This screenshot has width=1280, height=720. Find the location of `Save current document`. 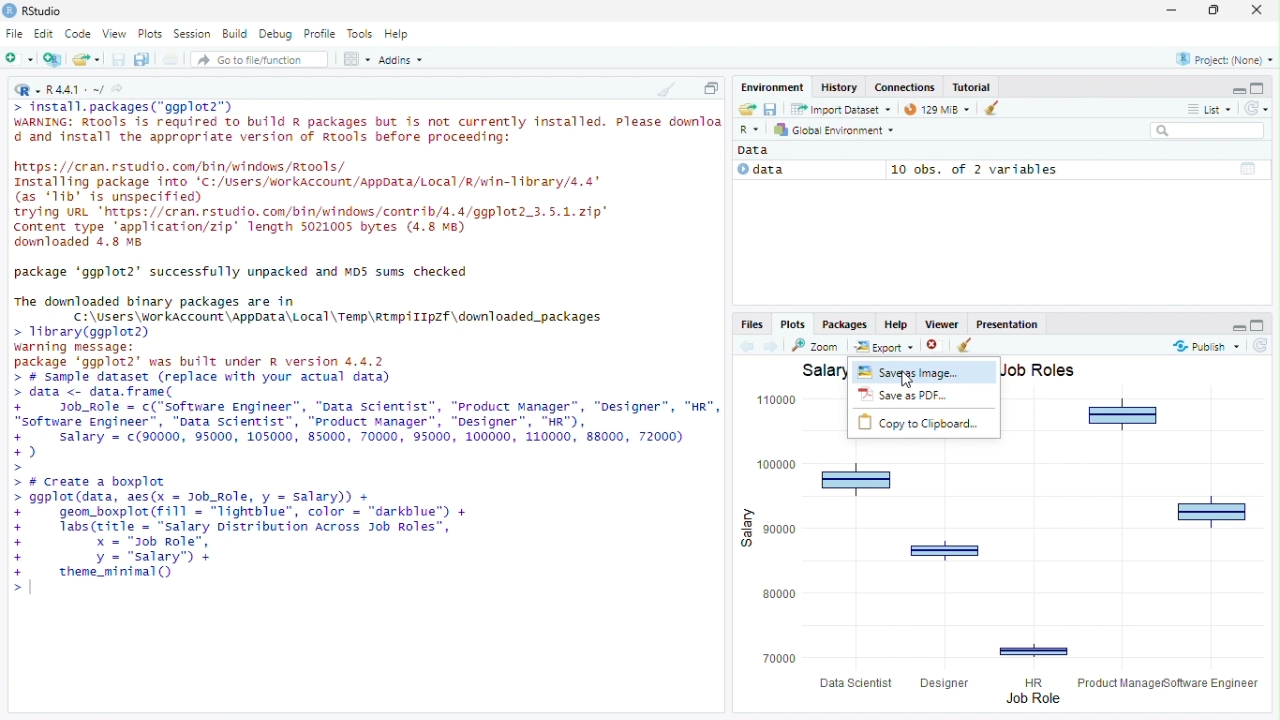

Save current document is located at coordinates (118, 59).